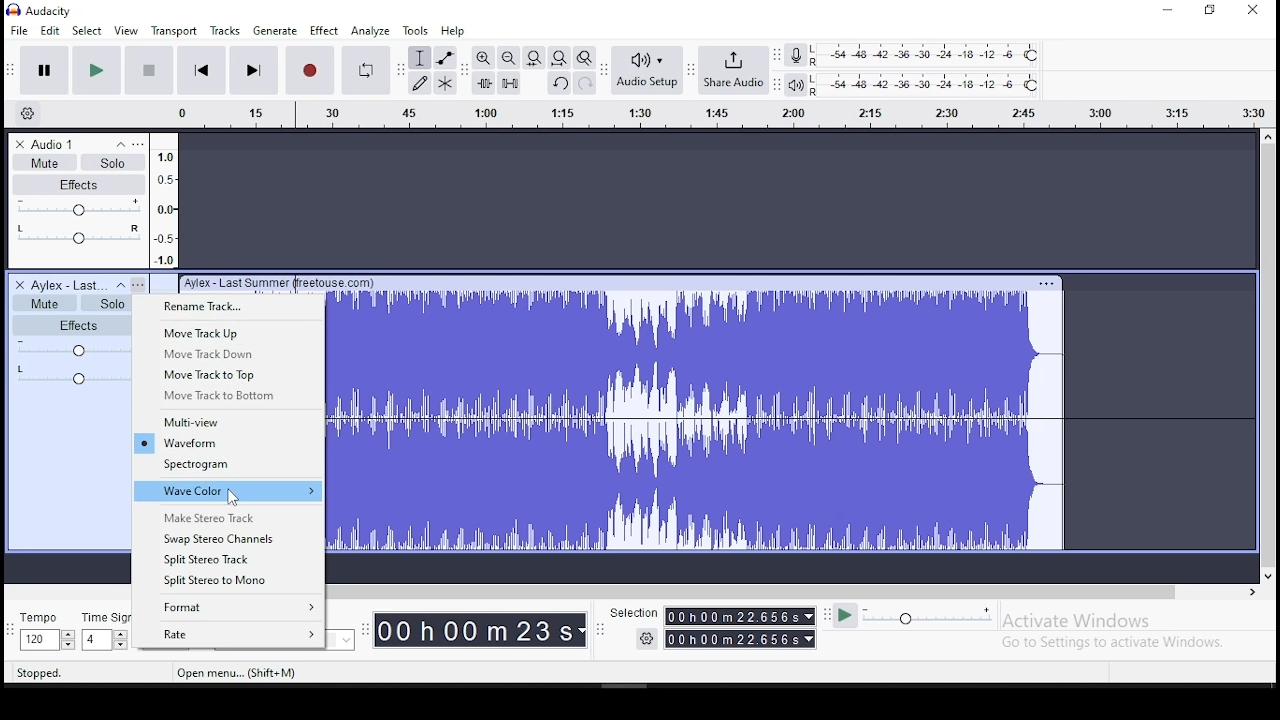  Describe the element at coordinates (127, 31) in the screenshot. I see `view` at that location.